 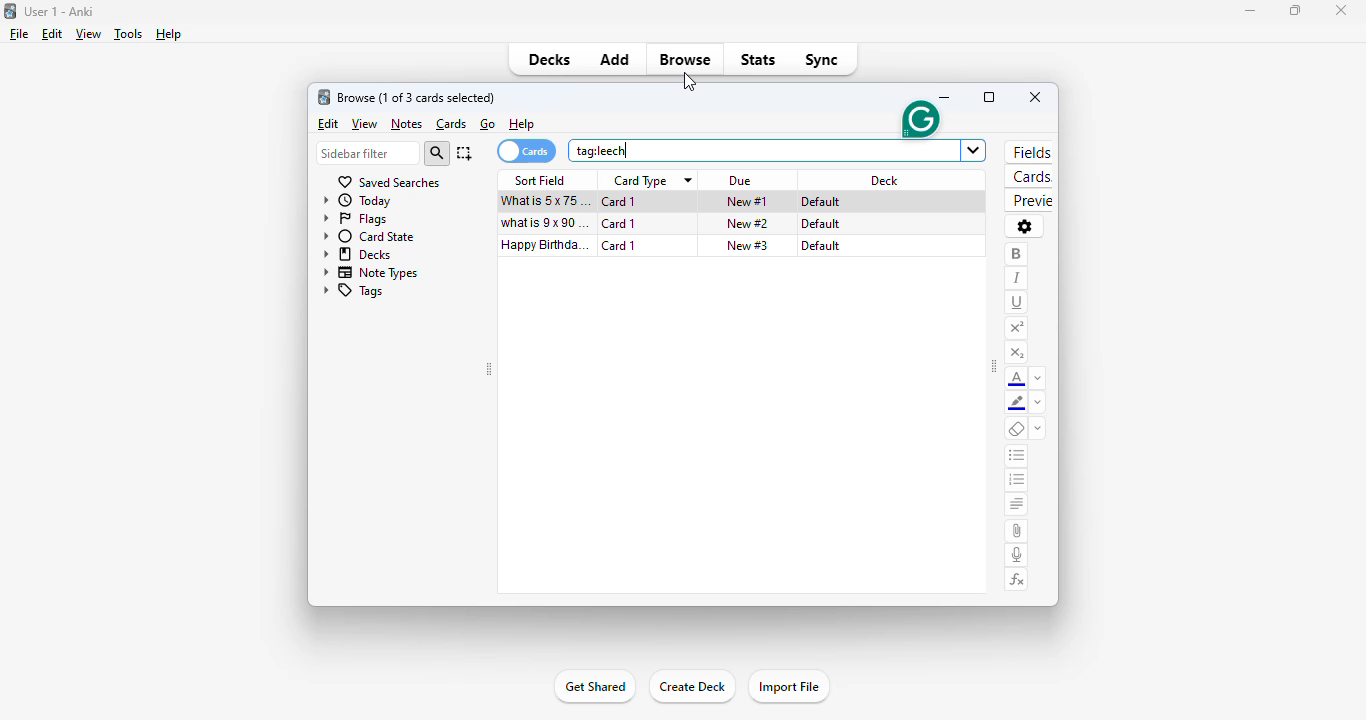 I want to click on card 1, so click(x=618, y=223).